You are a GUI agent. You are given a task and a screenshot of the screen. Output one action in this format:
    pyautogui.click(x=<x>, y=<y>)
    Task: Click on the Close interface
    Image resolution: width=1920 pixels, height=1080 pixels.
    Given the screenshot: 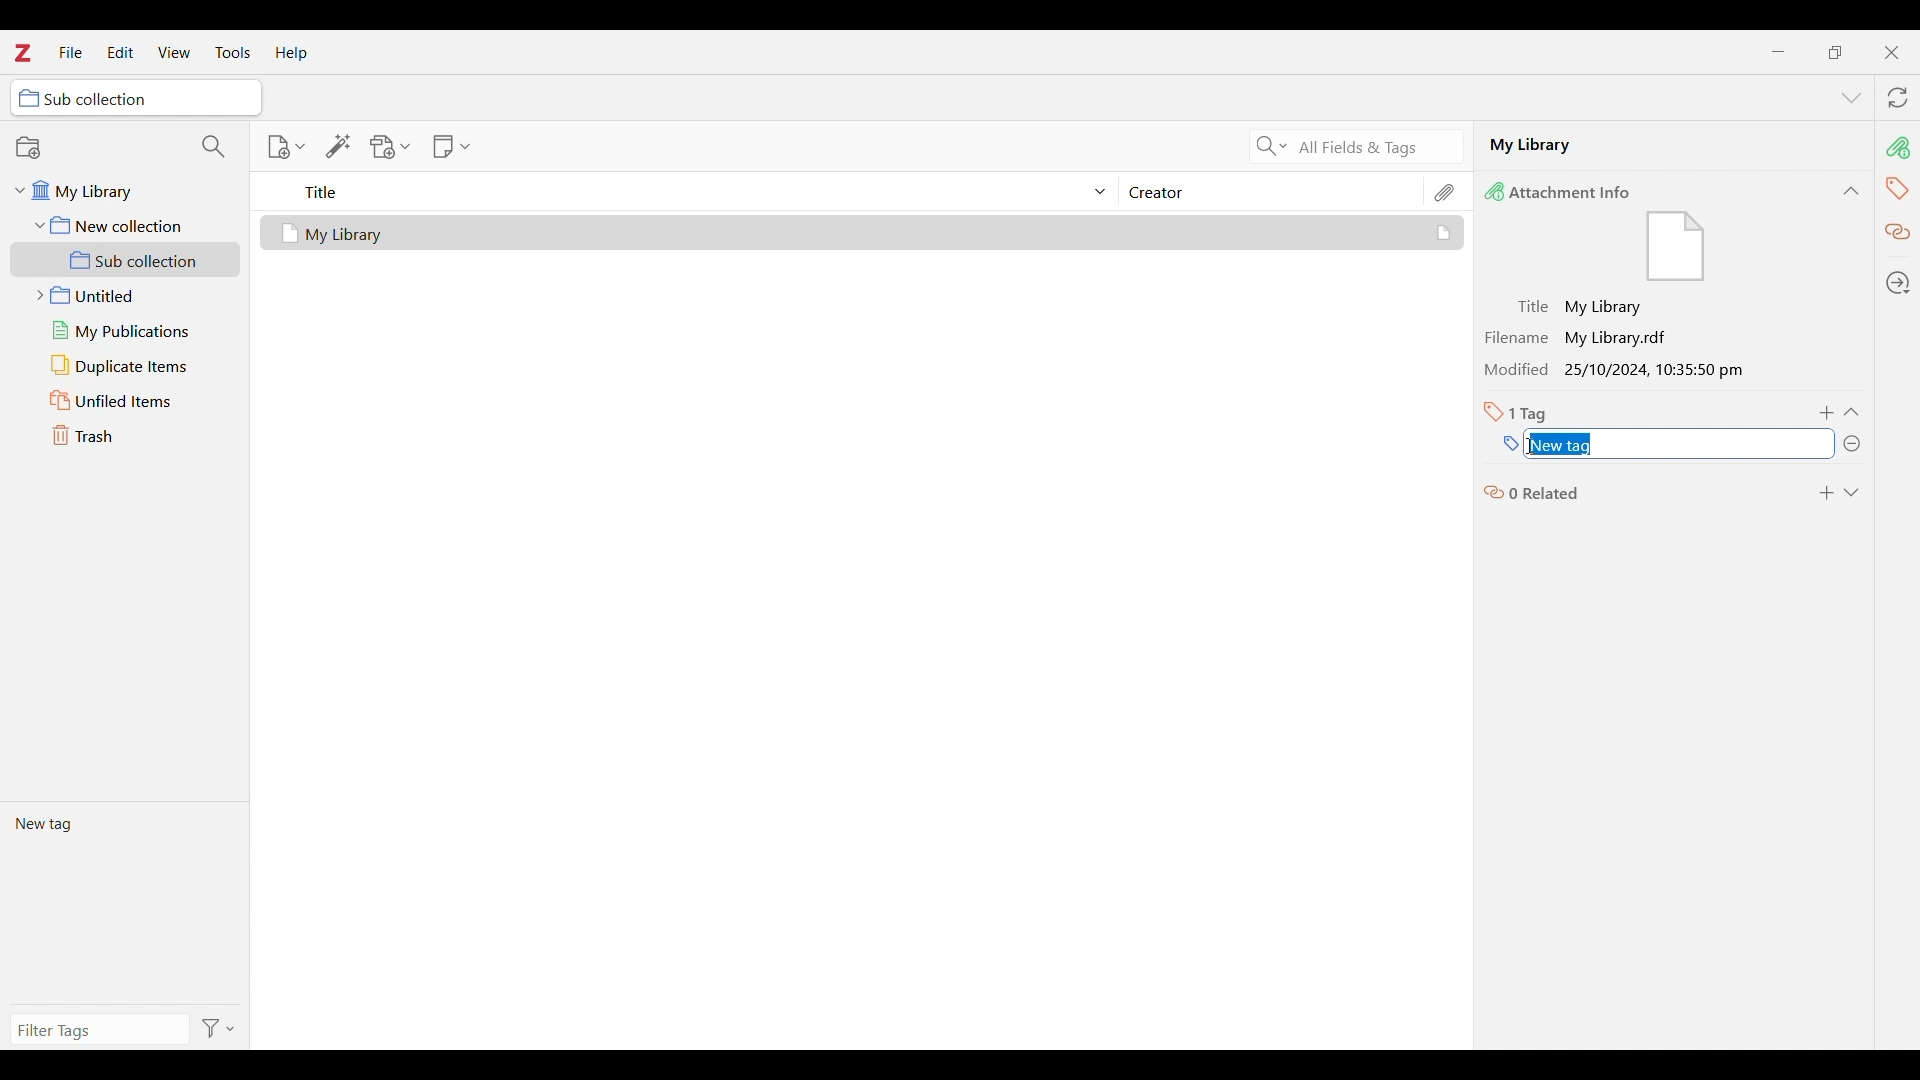 What is the action you would take?
    pyautogui.click(x=1891, y=52)
    